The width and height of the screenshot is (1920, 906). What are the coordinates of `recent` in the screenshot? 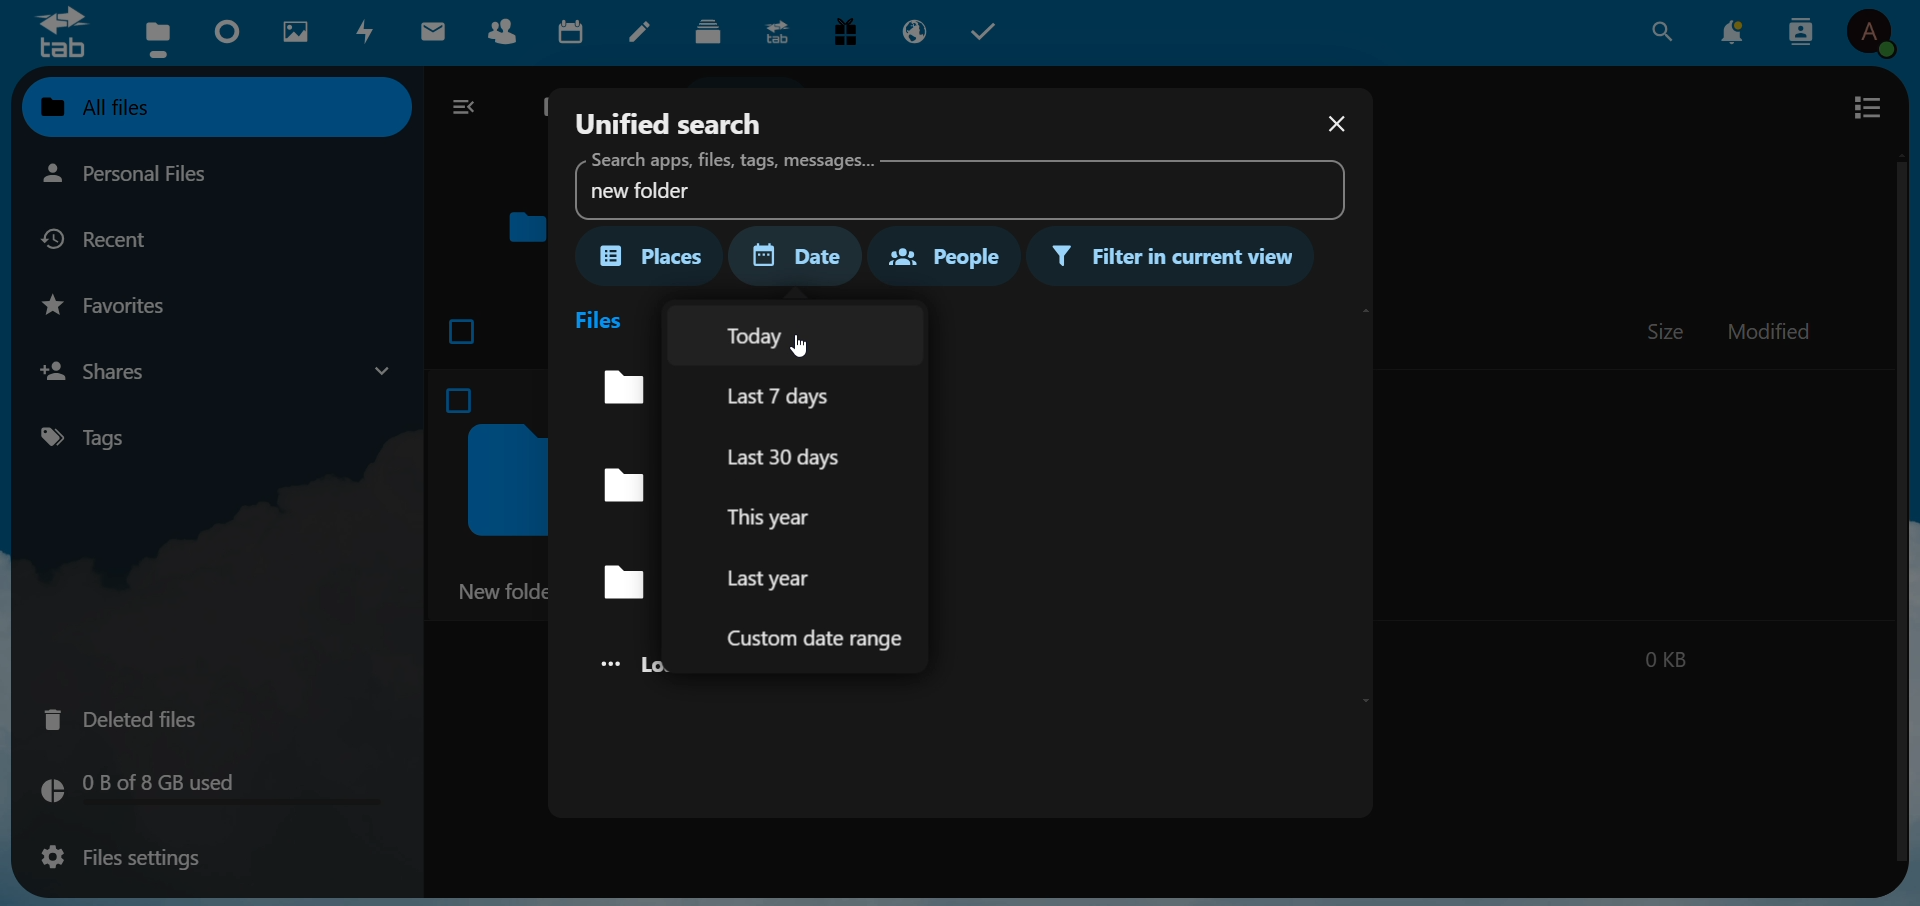 It's located at (112, 238).